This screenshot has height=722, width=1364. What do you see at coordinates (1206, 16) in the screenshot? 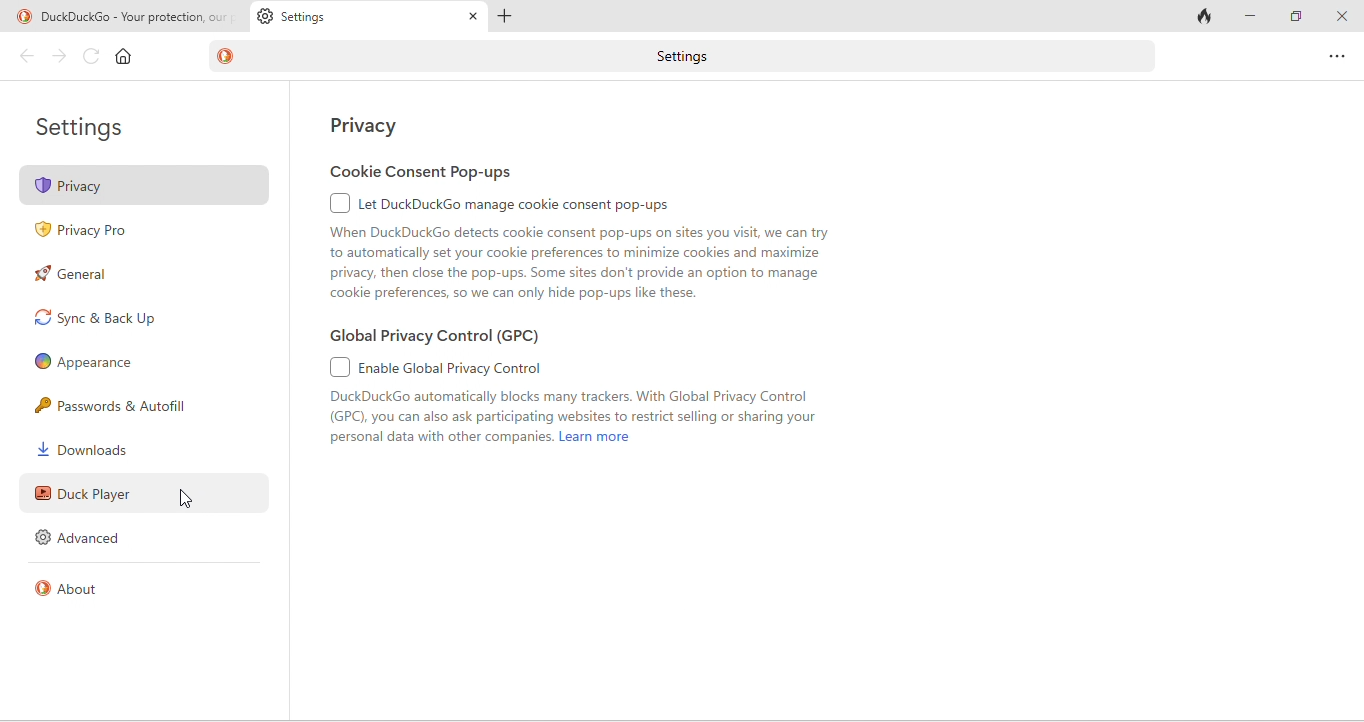
I see `clear cache and all data` at bounding box center [1206, 16].